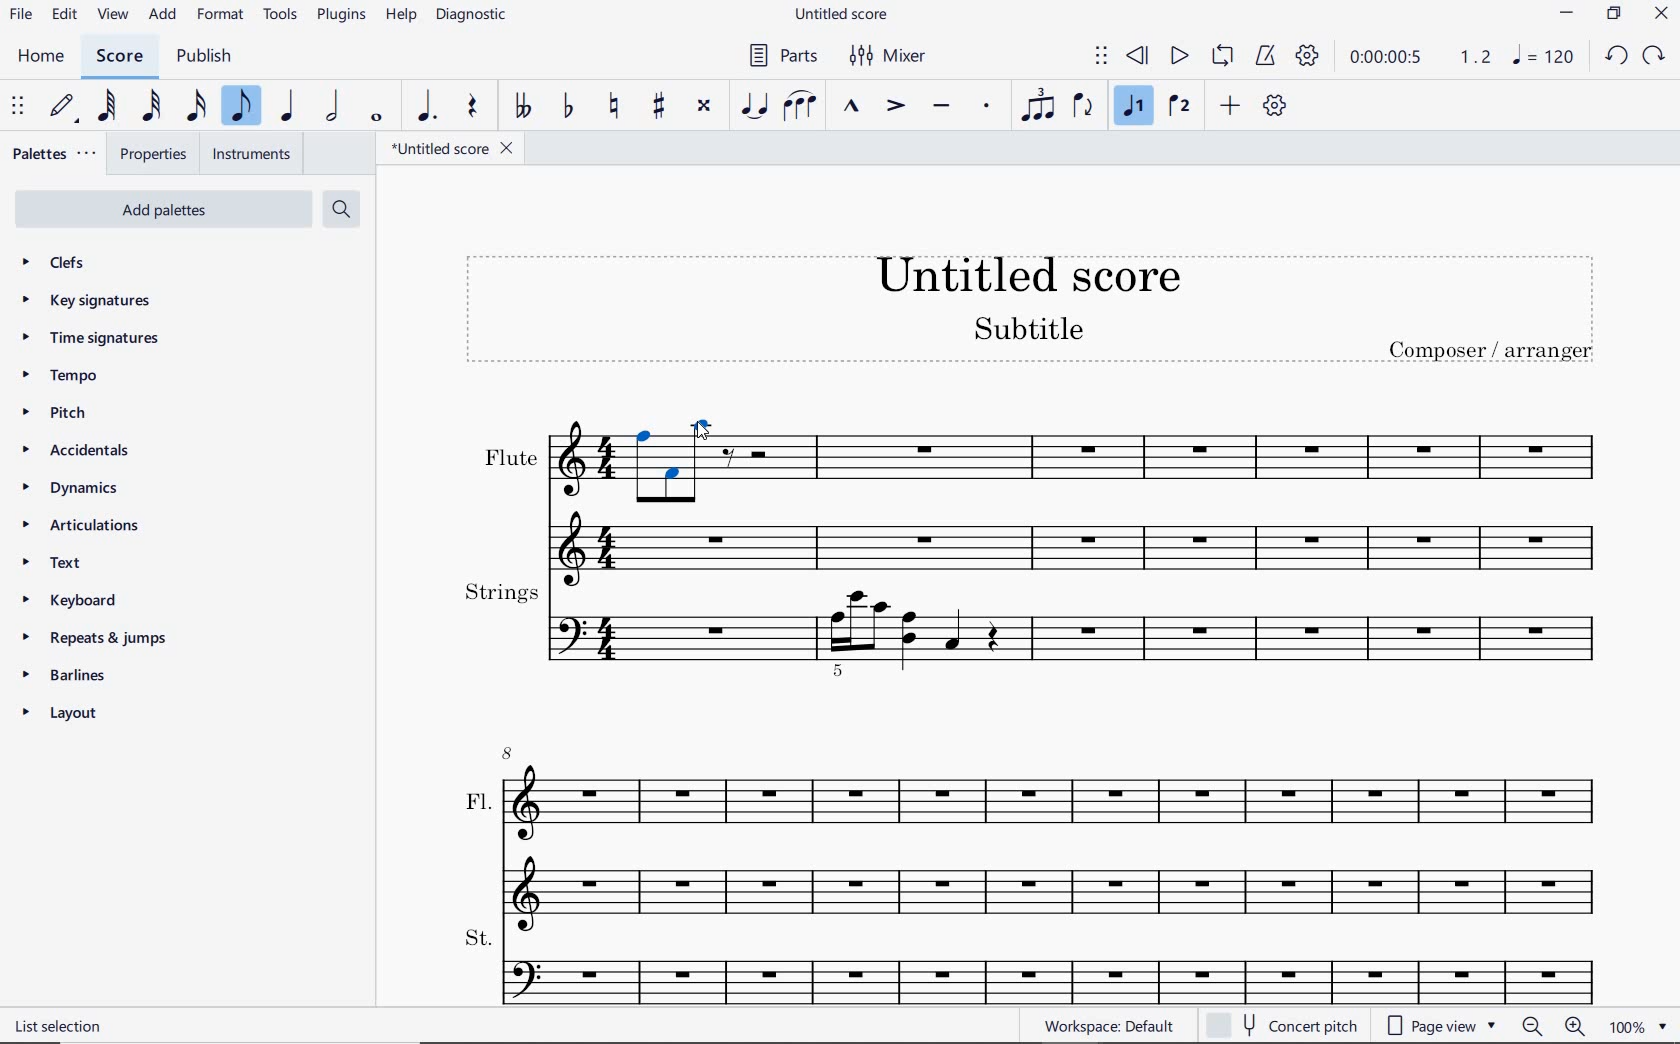 This screenshot has width=1680, height=1044. I want to click on strings, so click(1033, 627).